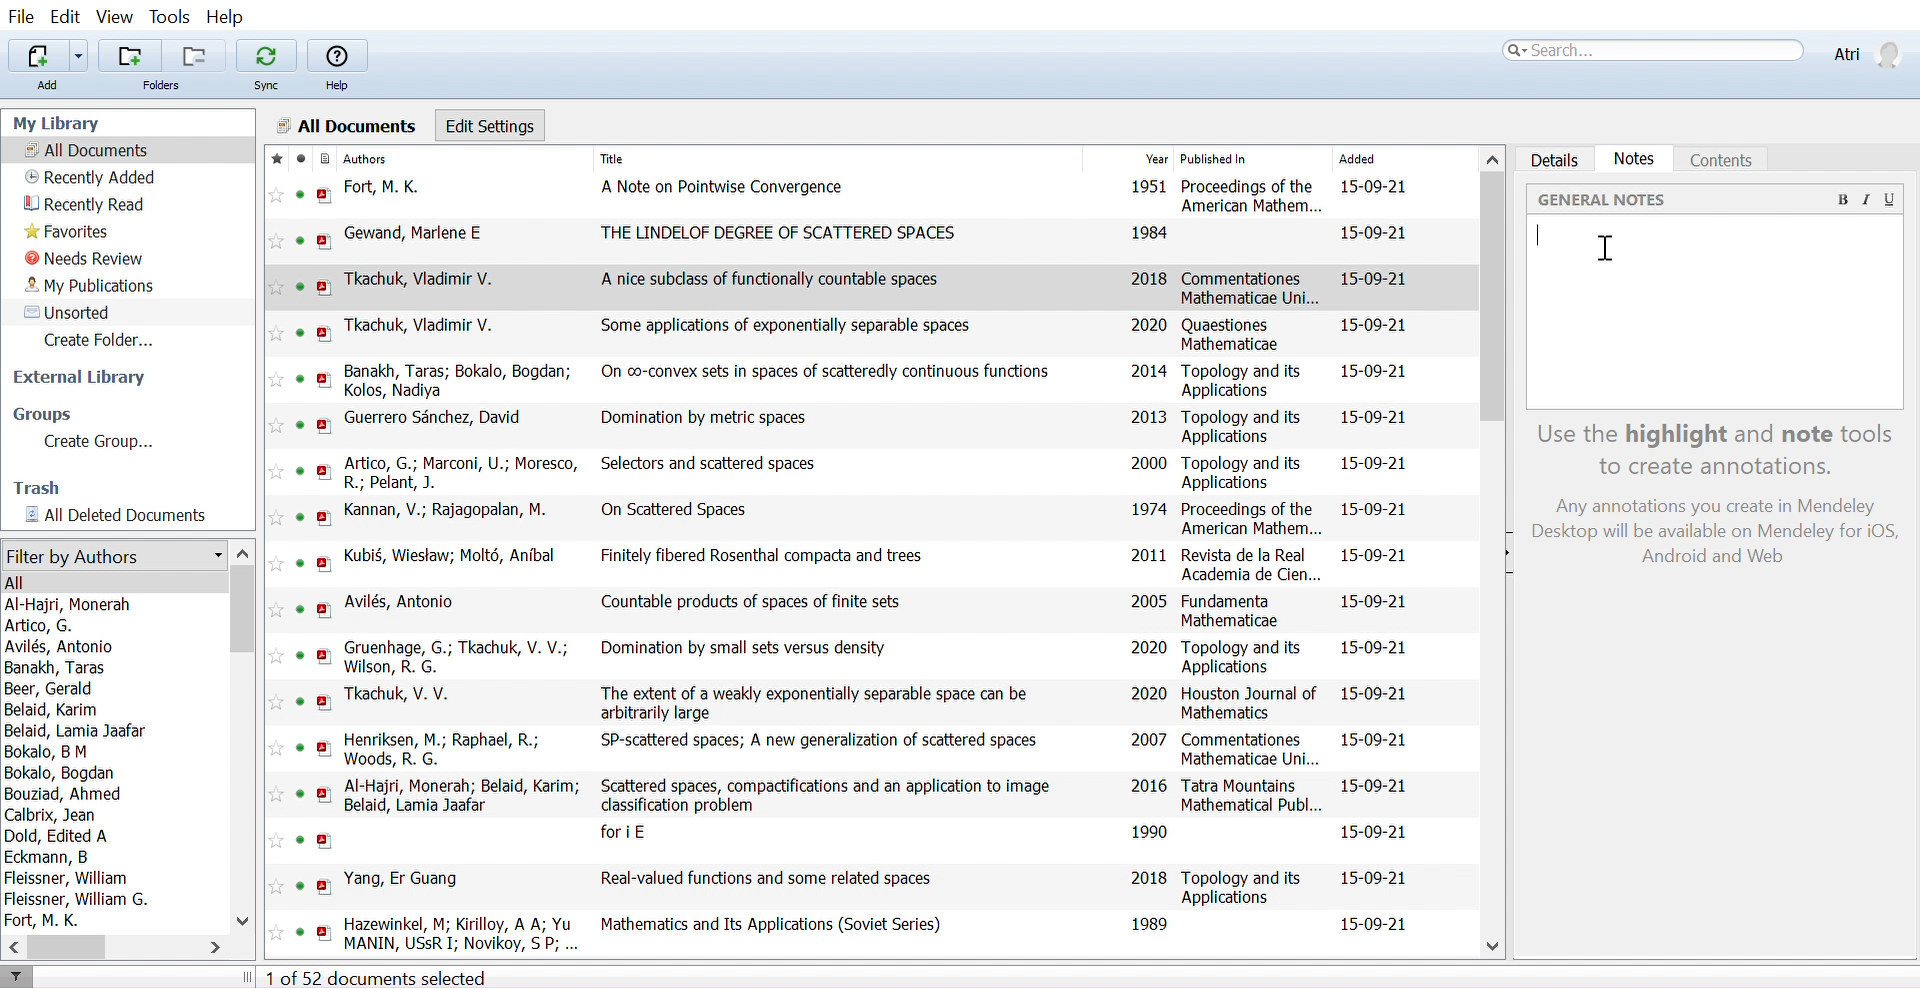 The width and height of the screenshot is (1920, 988). Describe the element at coordinates (324, 195) in the screenshot. I see `open PDF` at that location.